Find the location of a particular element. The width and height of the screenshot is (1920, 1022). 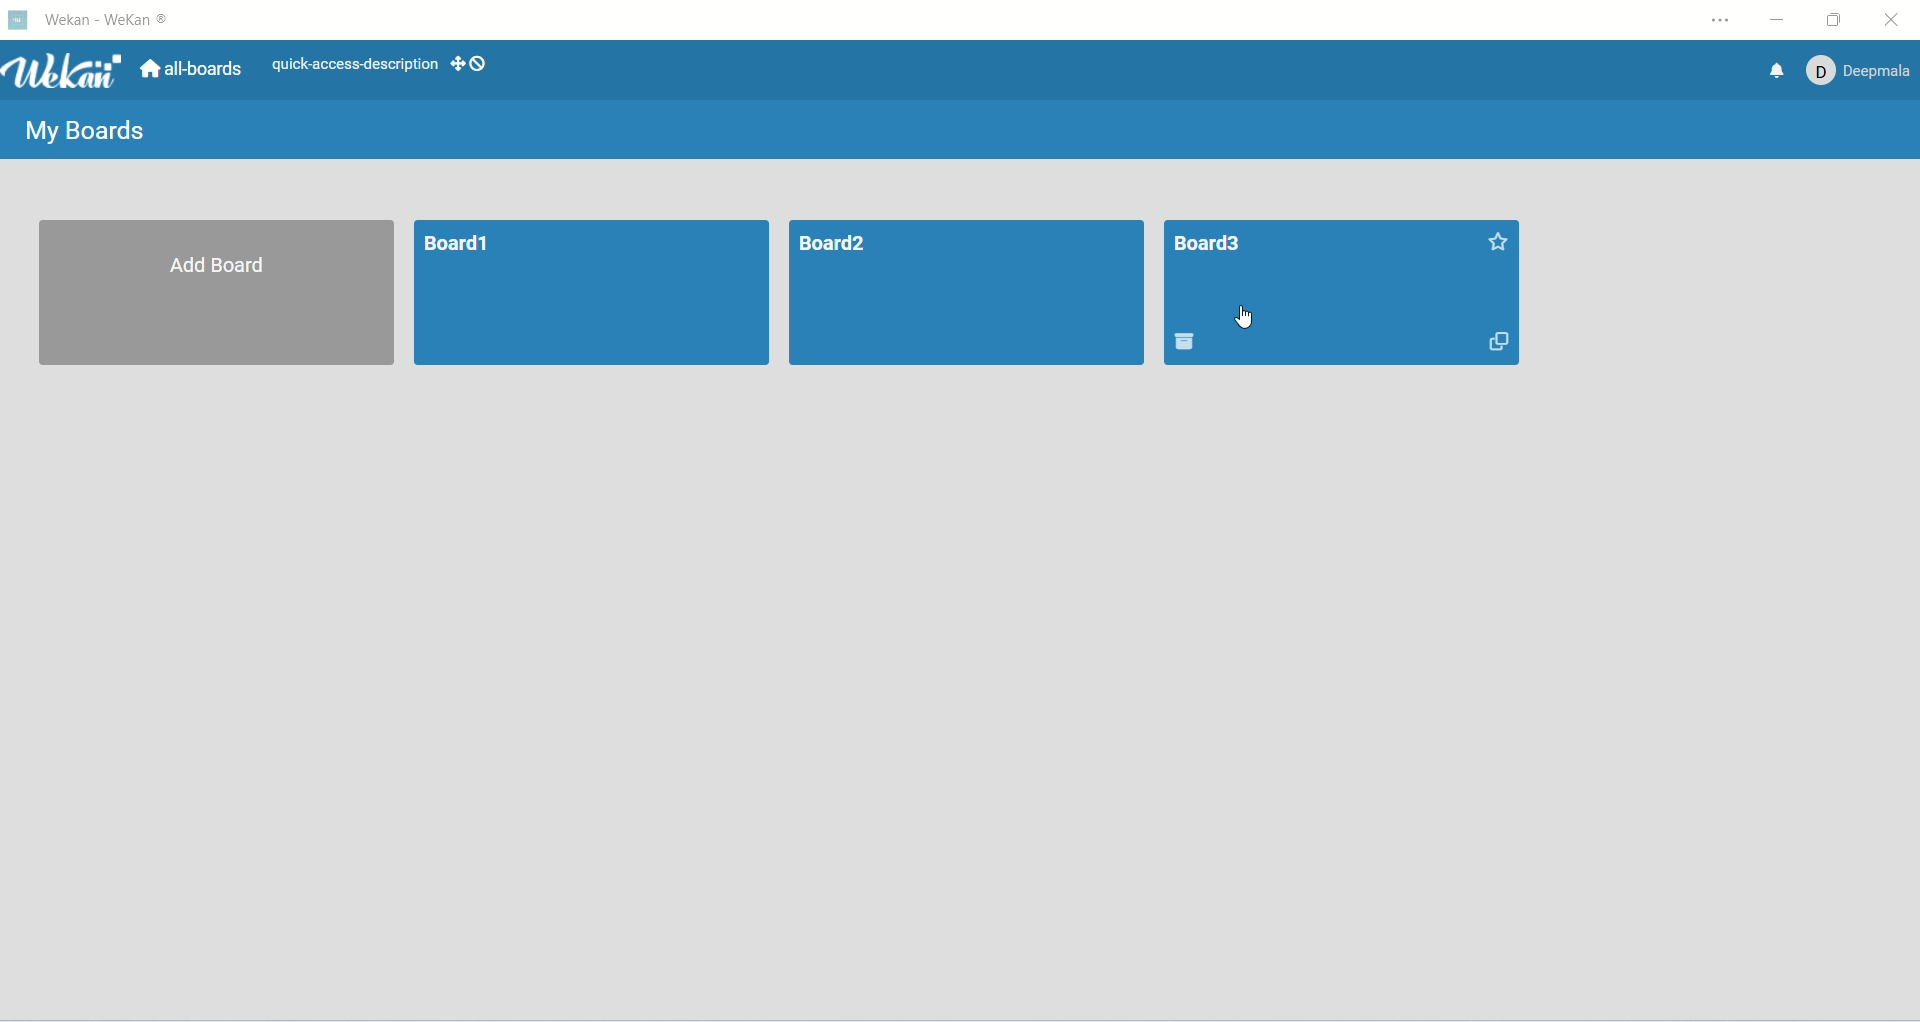

board1 is located at coordinates (591, 291).